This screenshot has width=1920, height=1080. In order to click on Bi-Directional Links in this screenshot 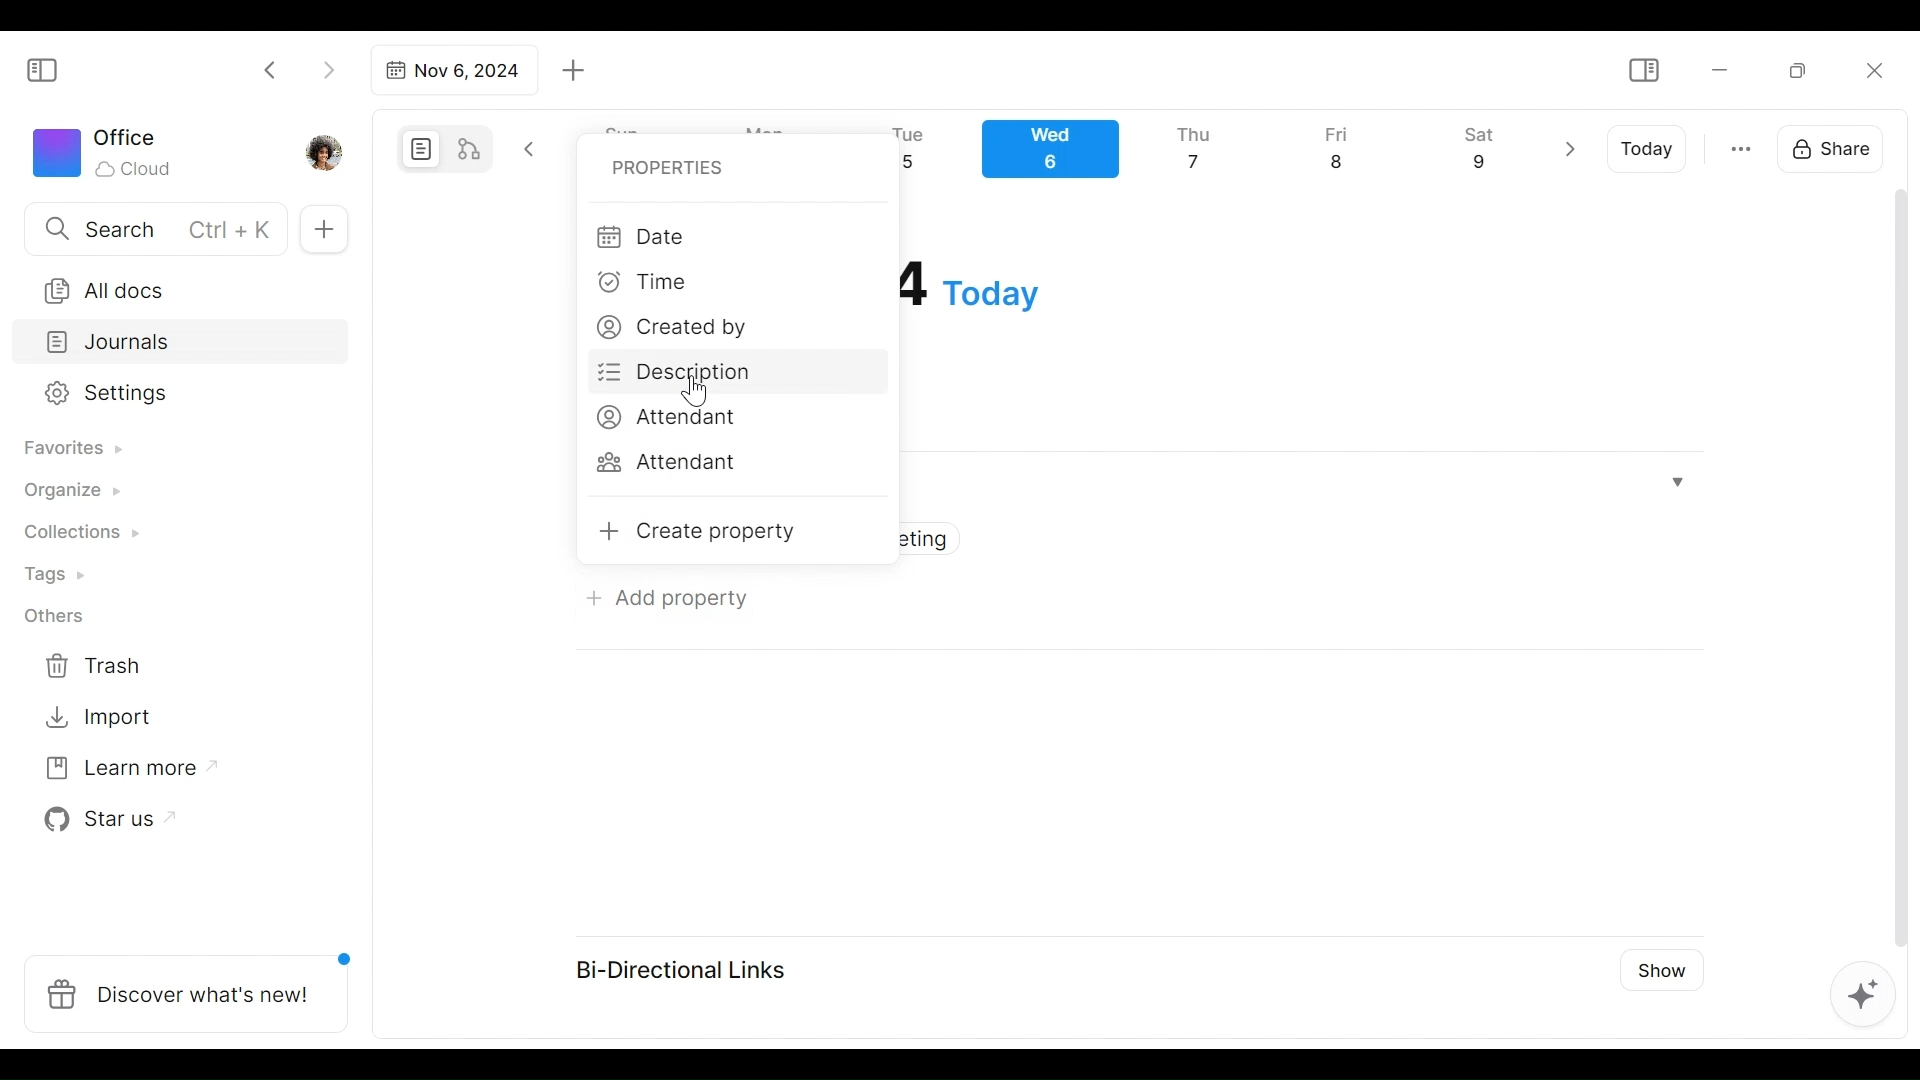, I will do `click(691, 968)`.